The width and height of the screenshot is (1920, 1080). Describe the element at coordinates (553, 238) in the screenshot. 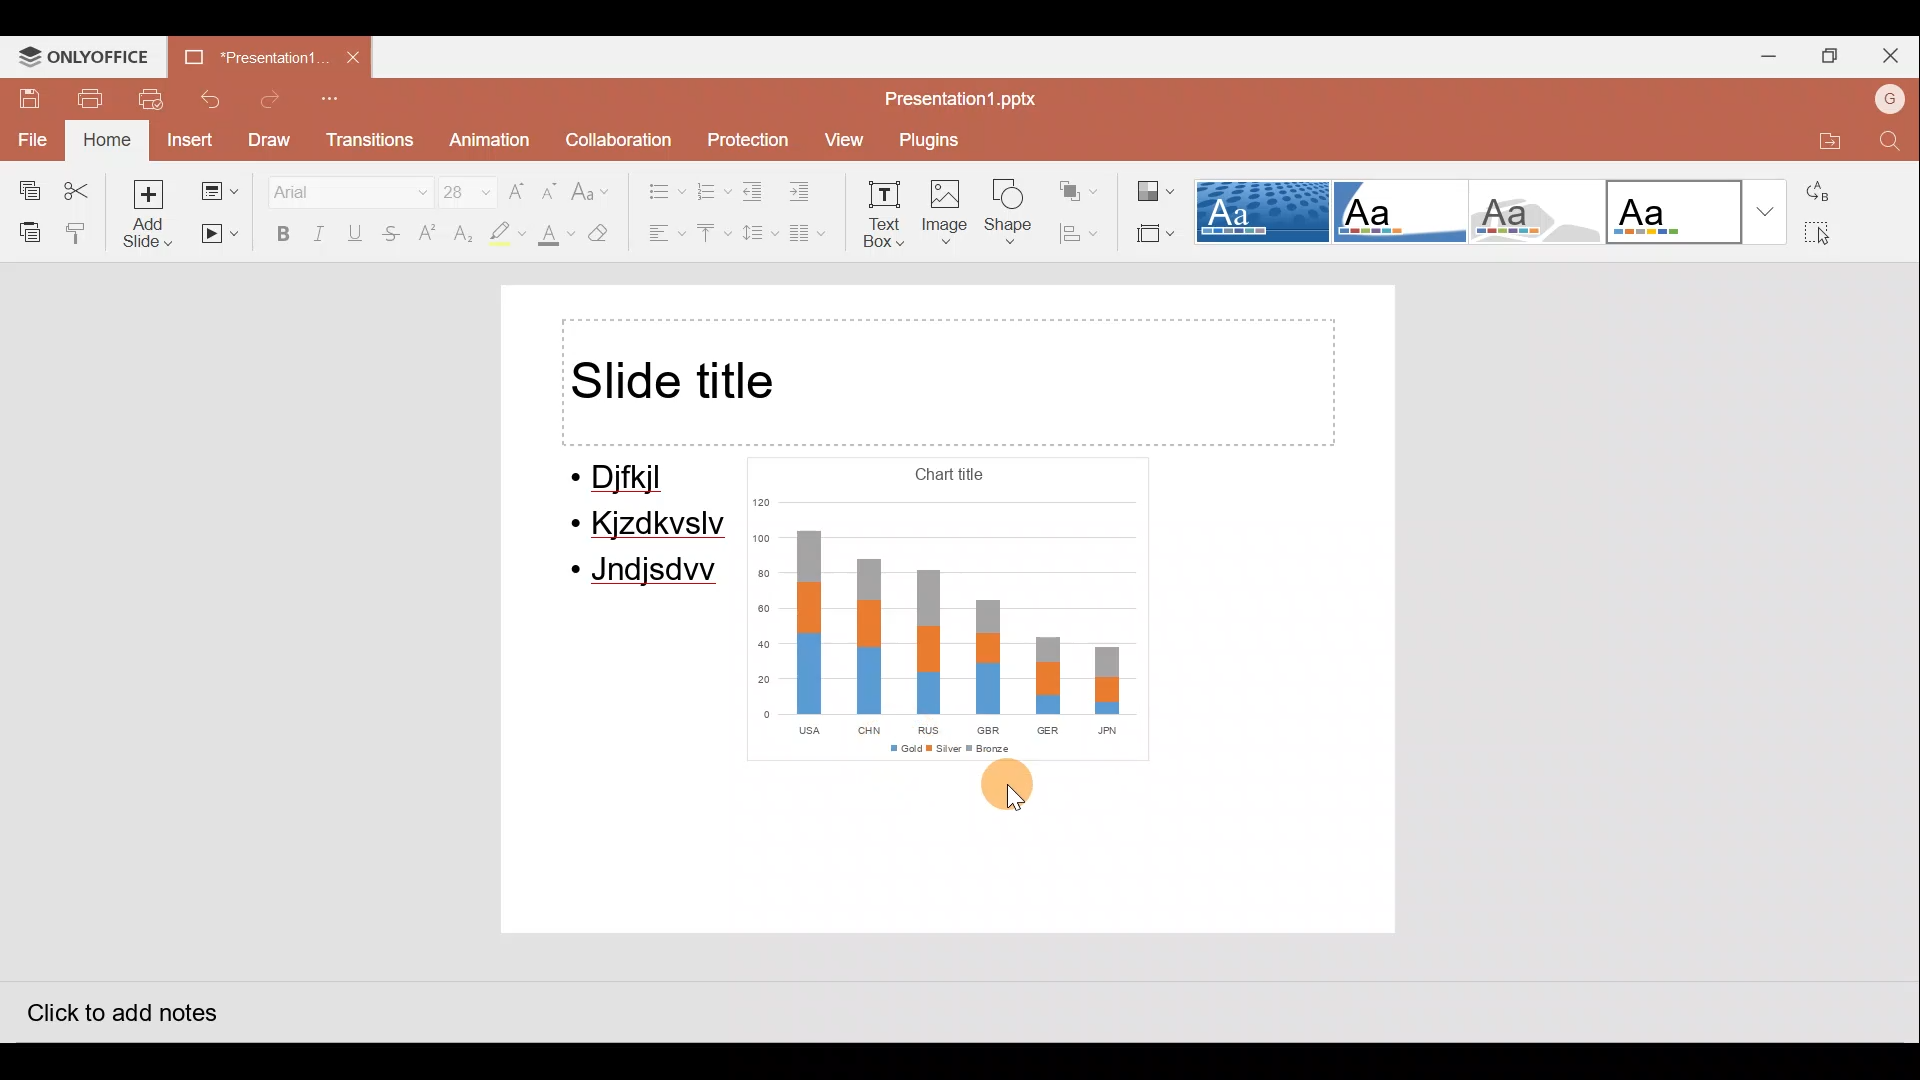

I see `Fill color` at that location.